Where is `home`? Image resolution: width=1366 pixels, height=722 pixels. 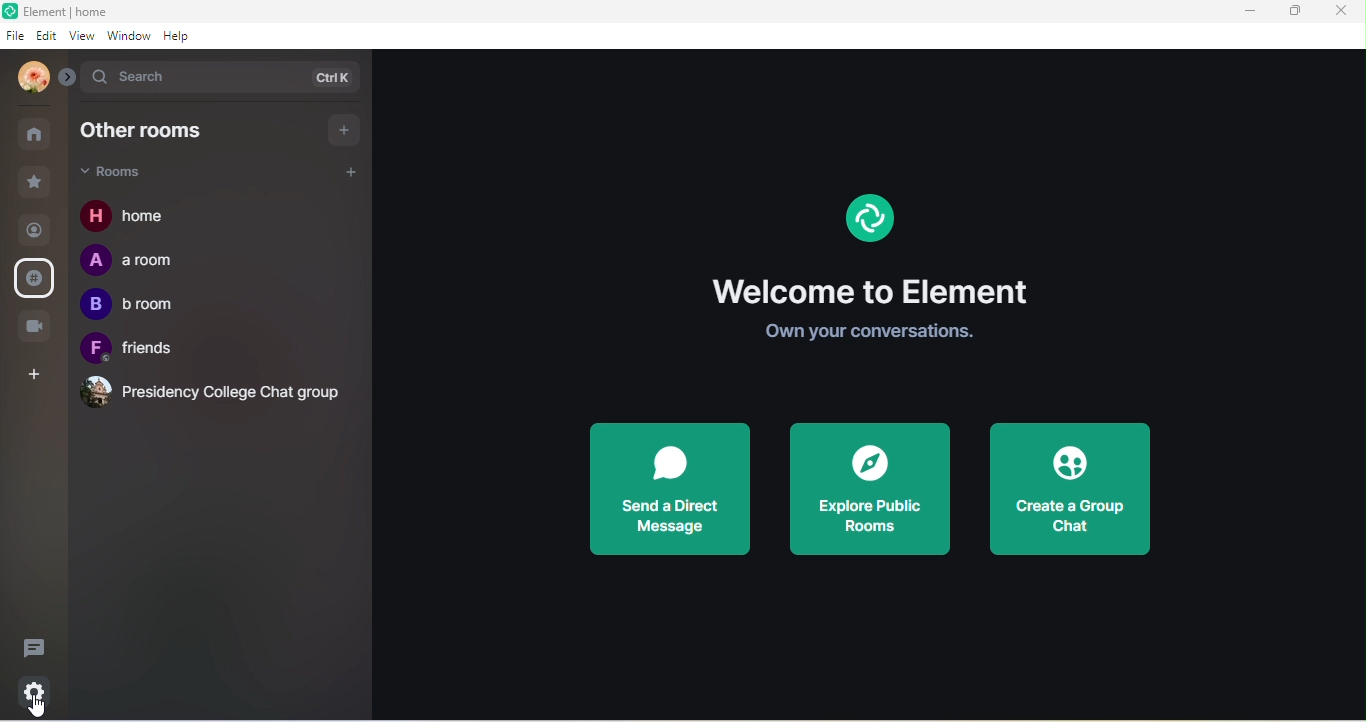 home is located at coordinates (132, 218).